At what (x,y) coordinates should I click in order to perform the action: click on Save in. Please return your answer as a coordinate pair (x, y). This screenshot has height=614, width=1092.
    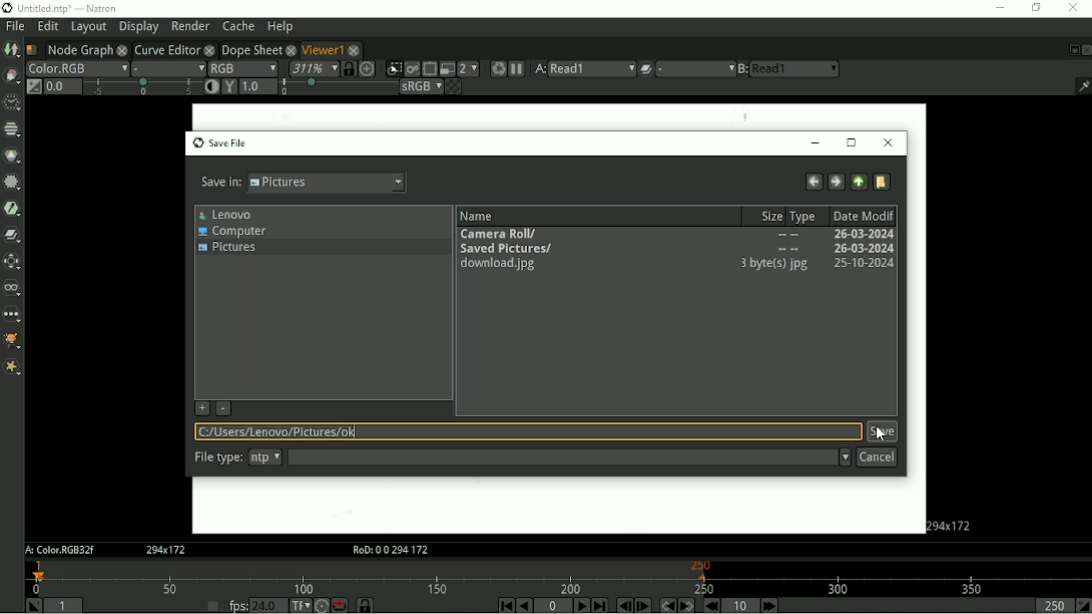
    Looking at the image, I should click on (217, 184).